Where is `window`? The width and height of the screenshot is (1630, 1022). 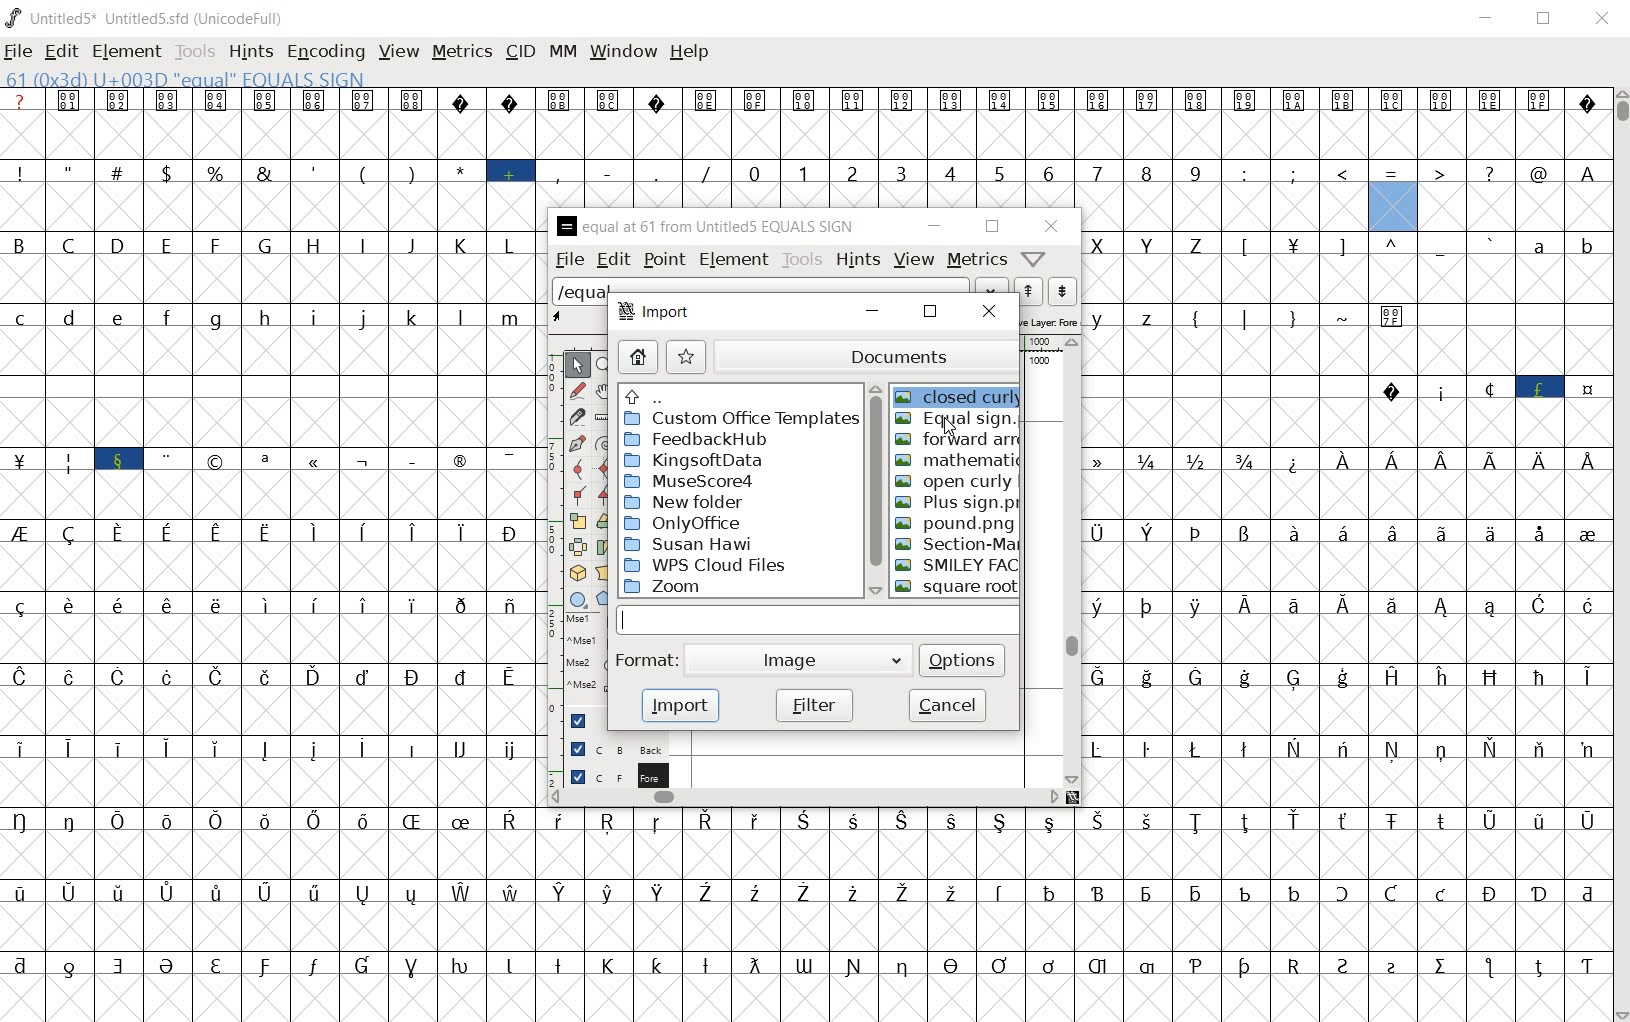 window is located at coordinates (622, 52).